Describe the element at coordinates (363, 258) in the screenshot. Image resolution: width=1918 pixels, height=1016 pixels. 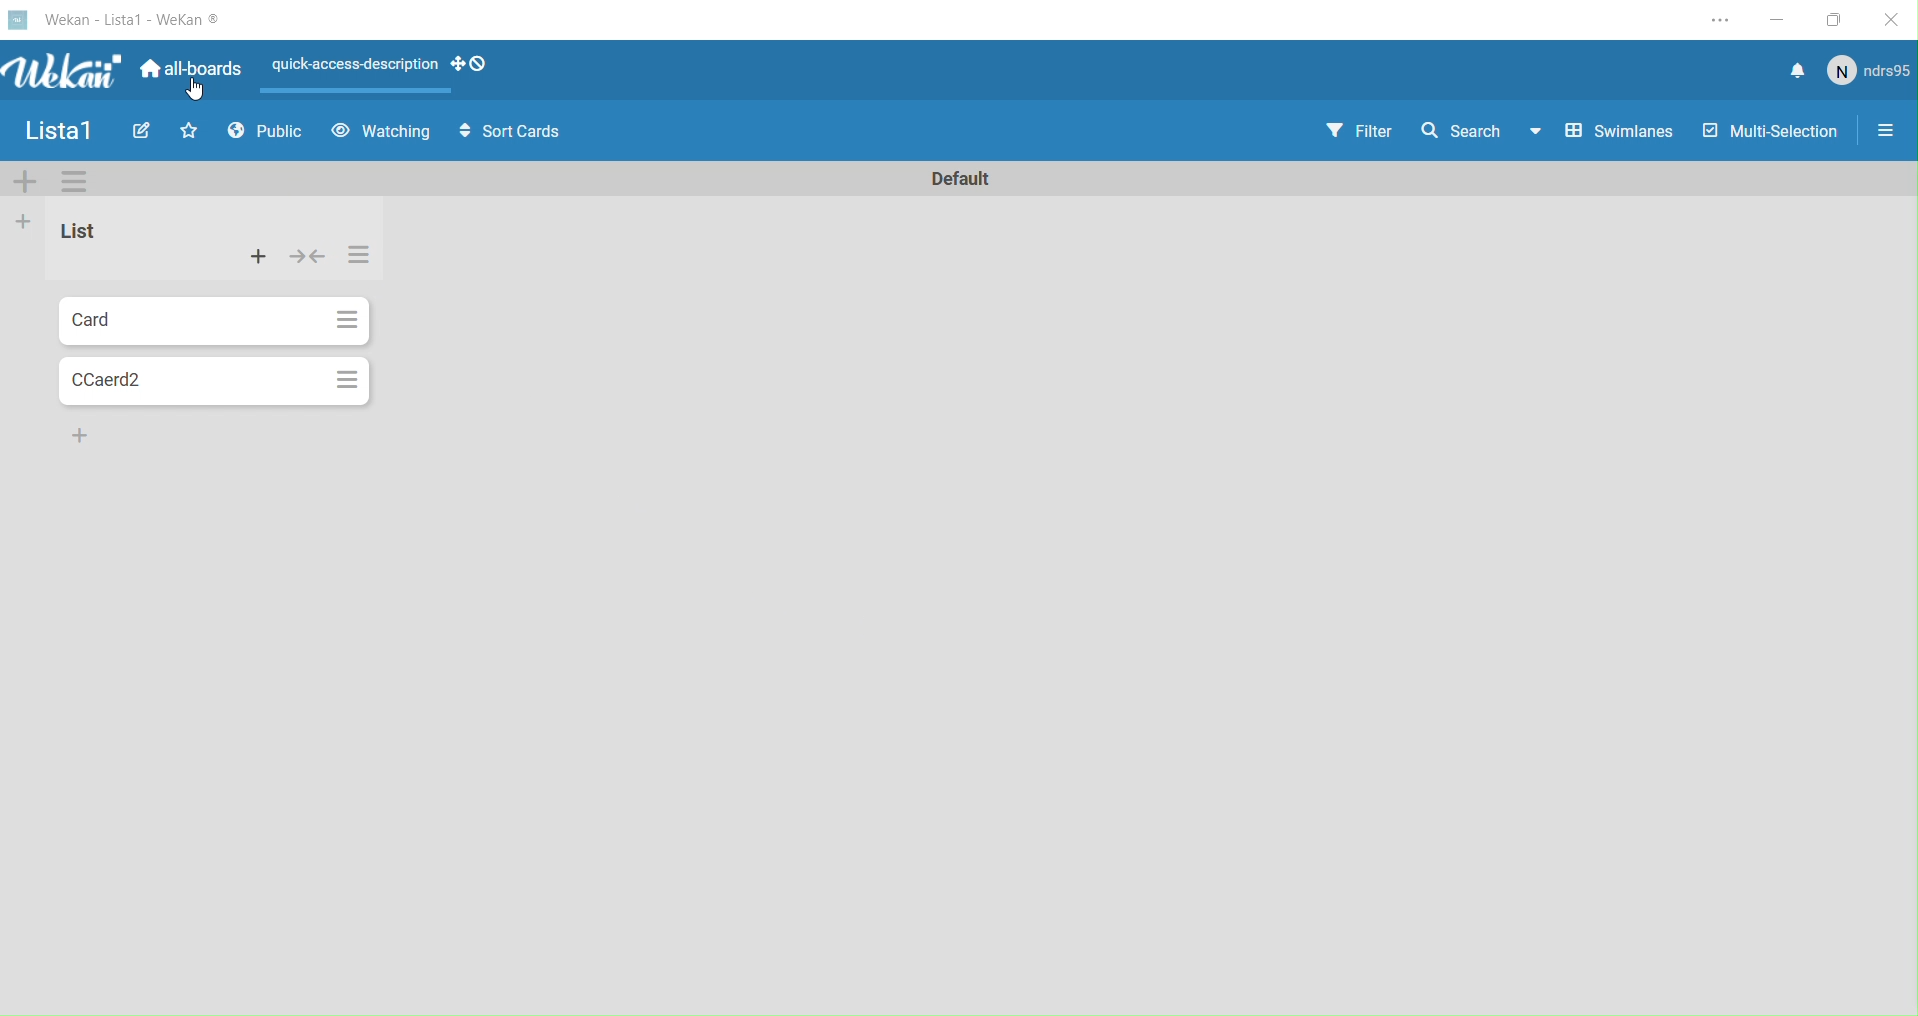
I see `Options` at that location.